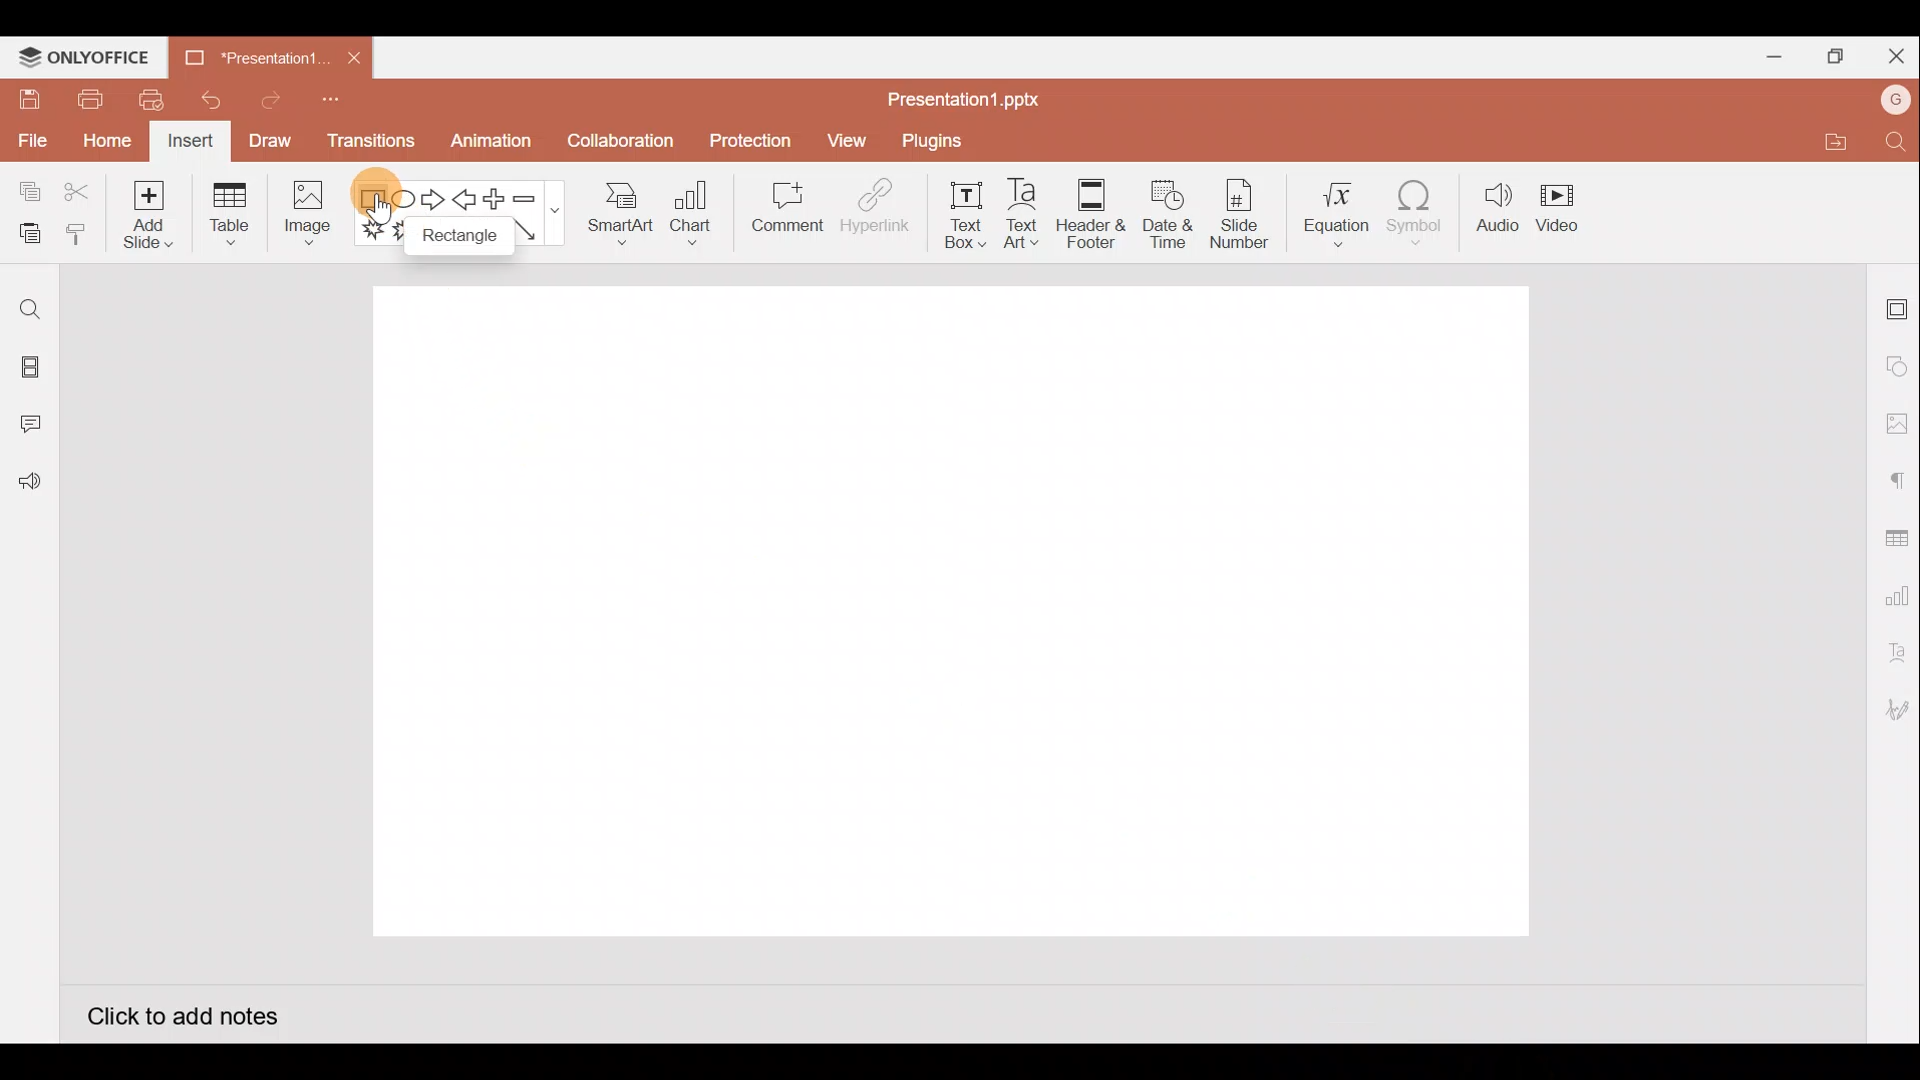  Describe the element at coordinates (30, 309) in the screenshot. I see `Find` at that location.